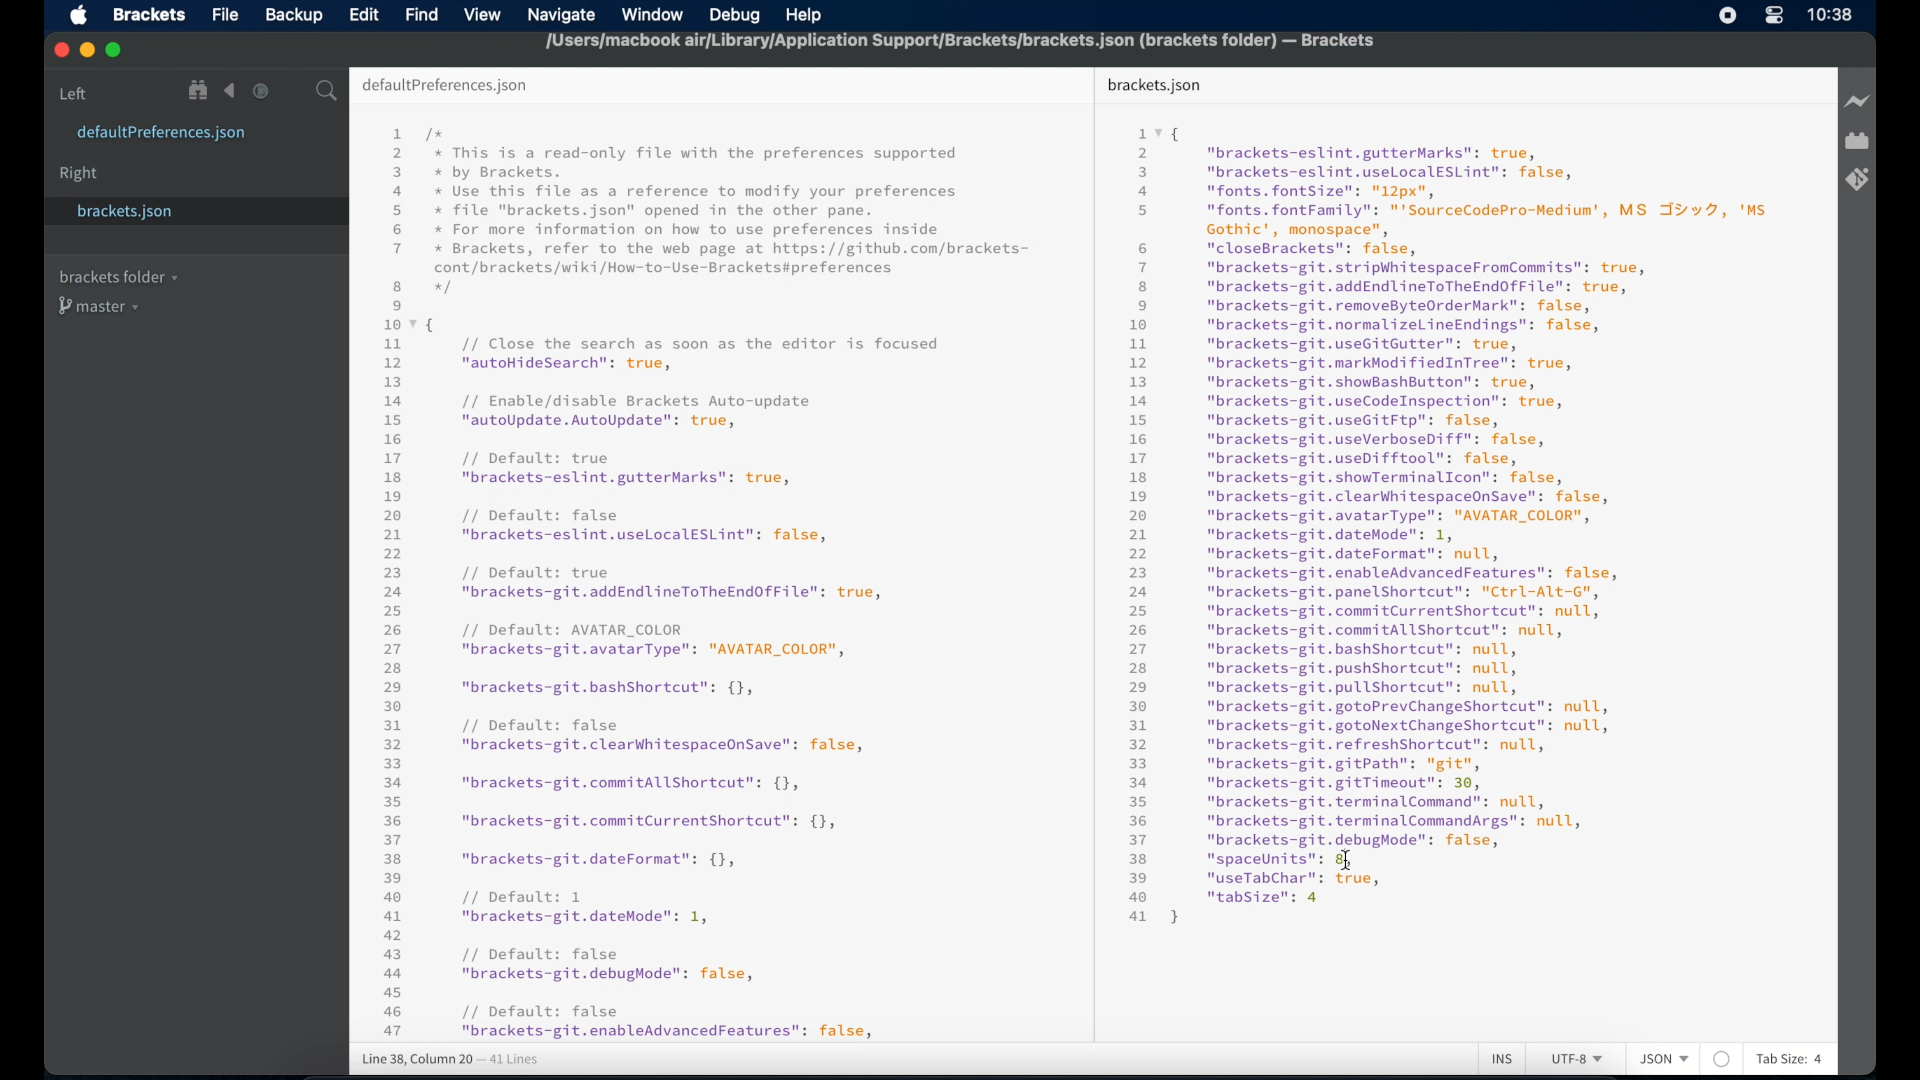 This screenshot has width=1920, height=1080. Describe the element at coordinates (451, 1058) in the screenshot. I see `line  38,  column 20 - 41 lines` at that location.